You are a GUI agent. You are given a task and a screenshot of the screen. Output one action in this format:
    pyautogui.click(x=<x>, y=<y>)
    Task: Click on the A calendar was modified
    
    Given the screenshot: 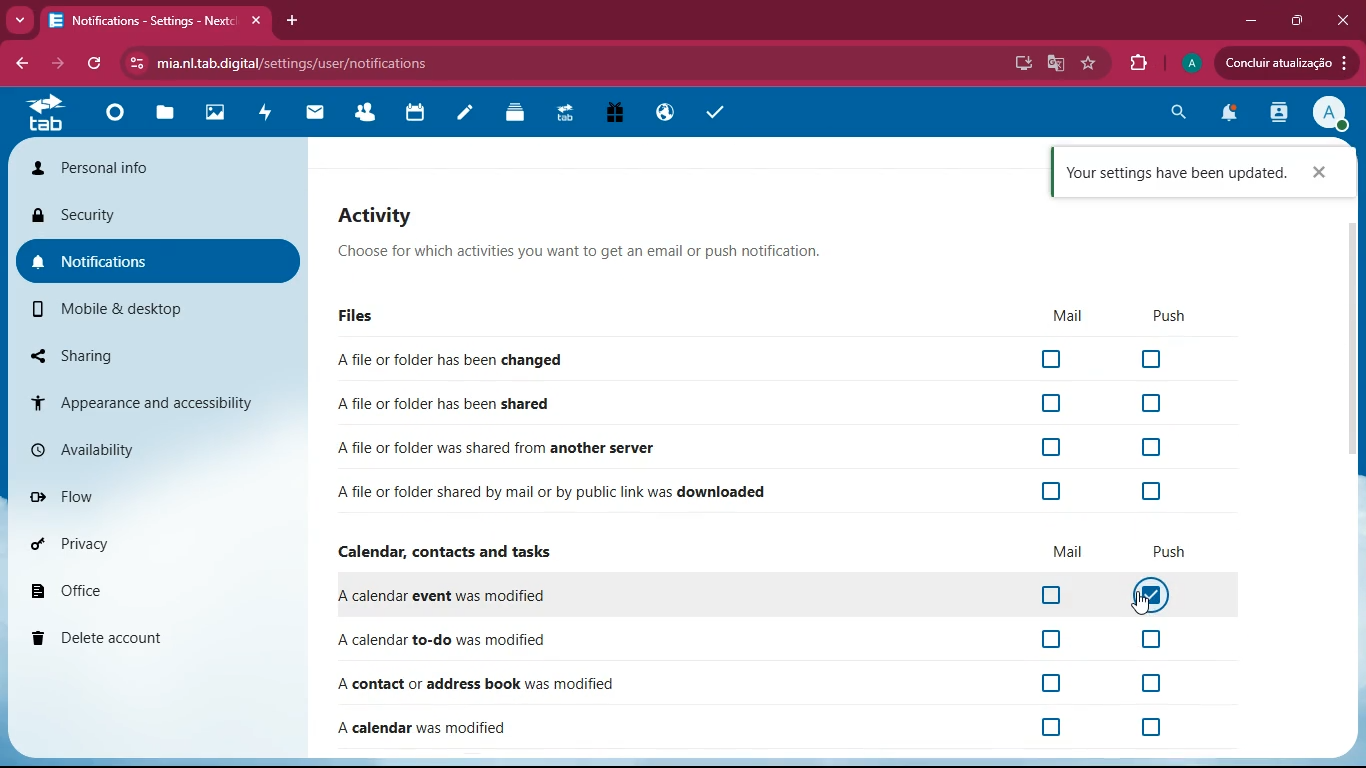 What is the action you would take?
    pyautogui.click(x=422, y=728)
    